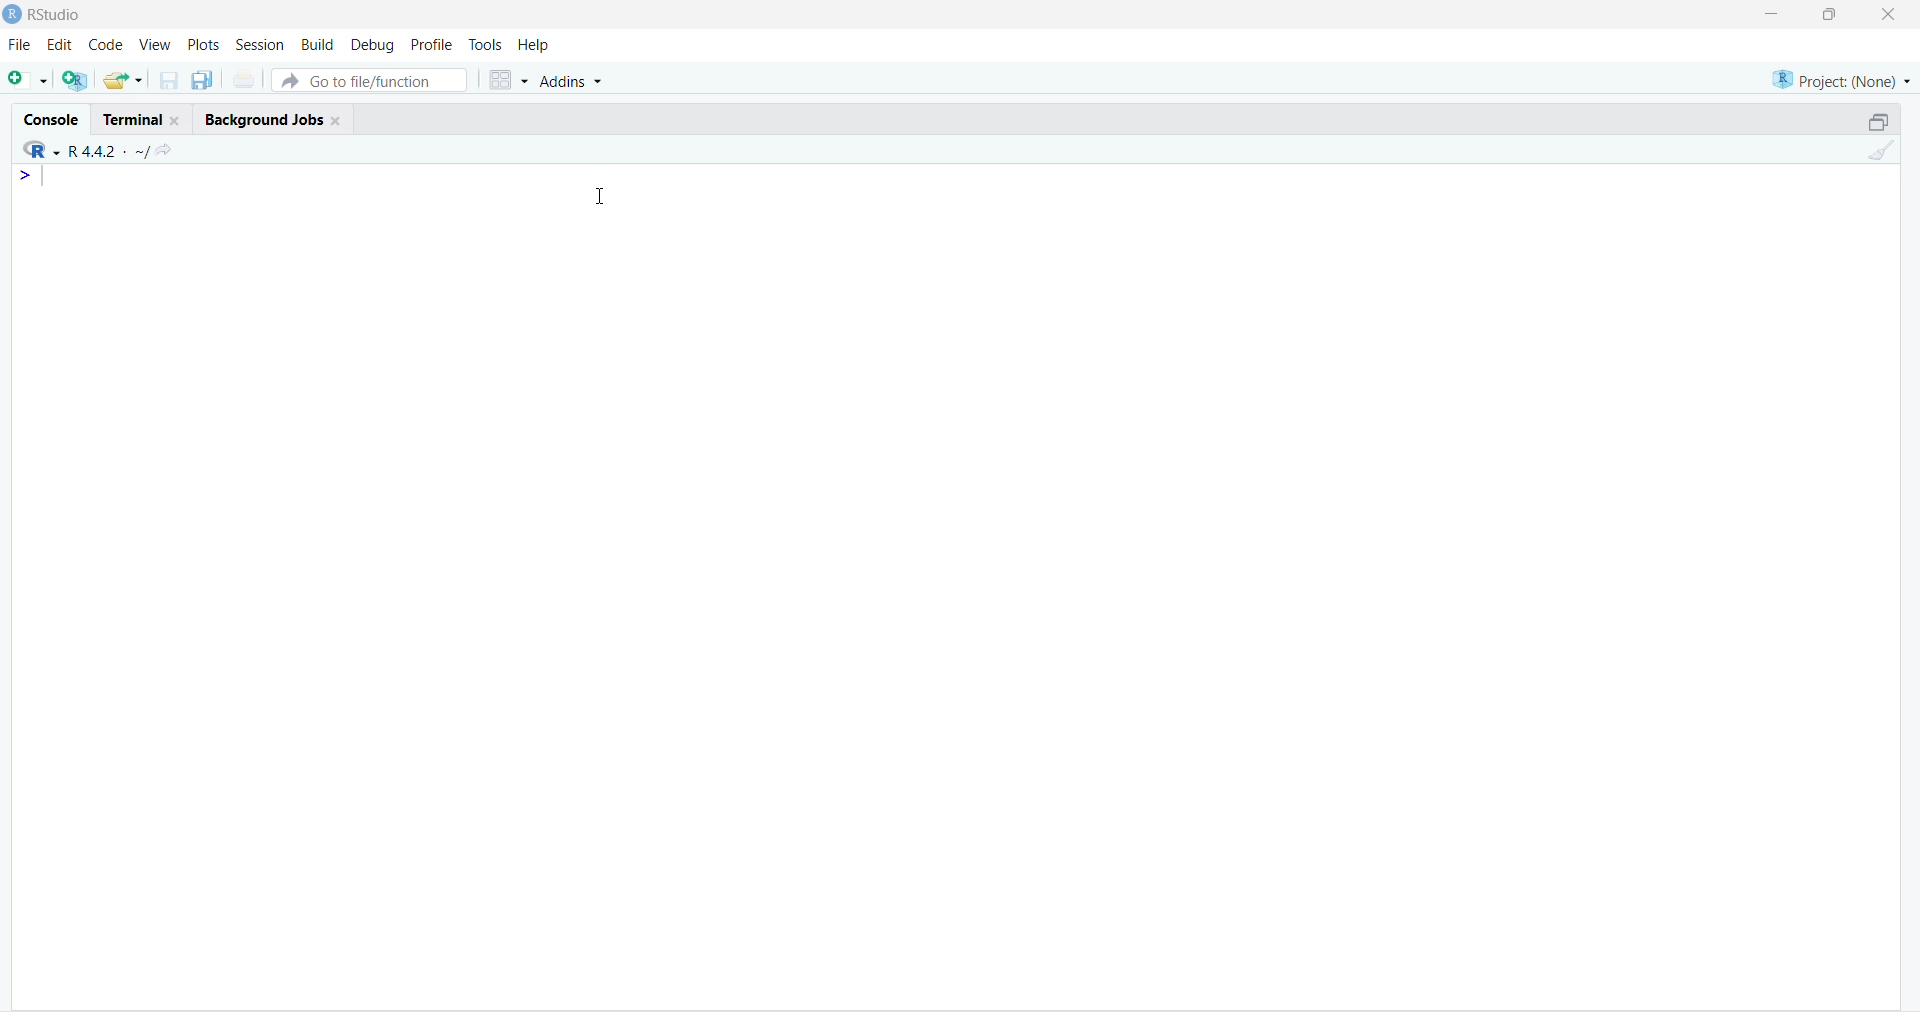  Describe the element at coordinates (1829, 14) in the screenshot. I see `maiximise` at that location.